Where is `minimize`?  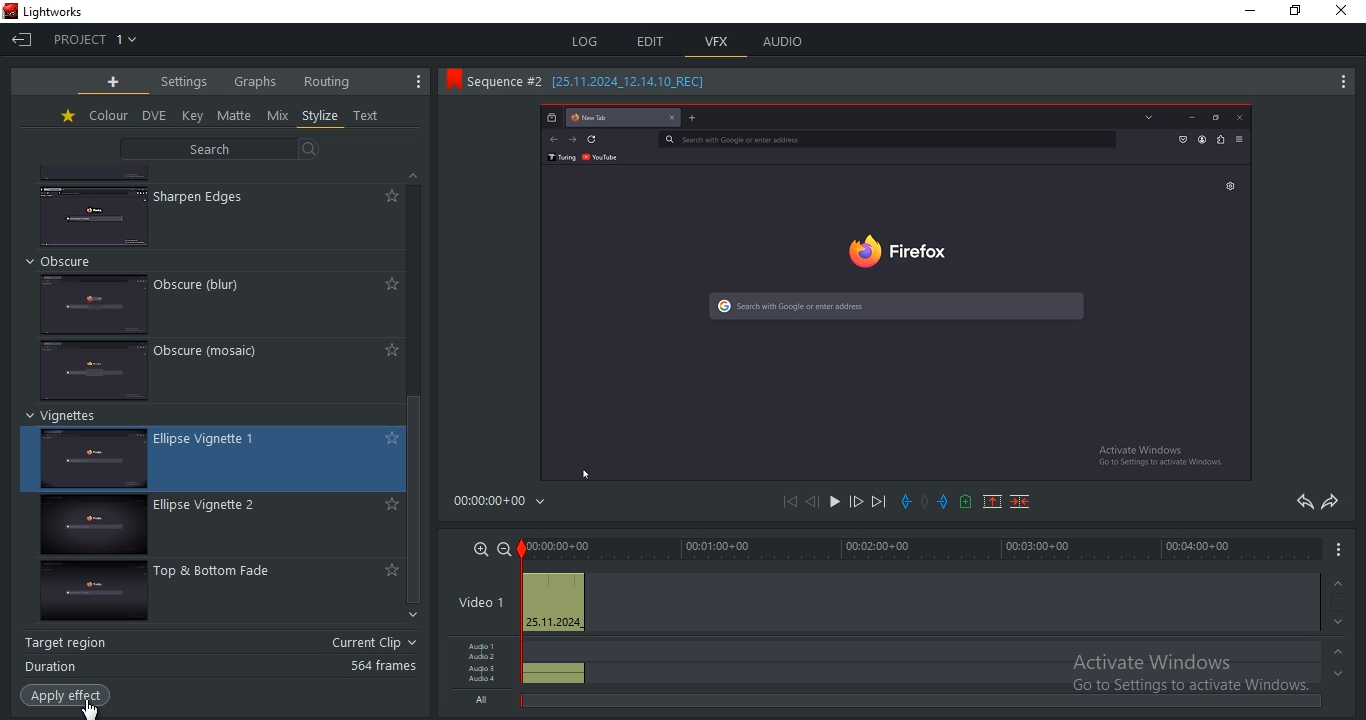
minimize is located at coordinates (1254, 12).